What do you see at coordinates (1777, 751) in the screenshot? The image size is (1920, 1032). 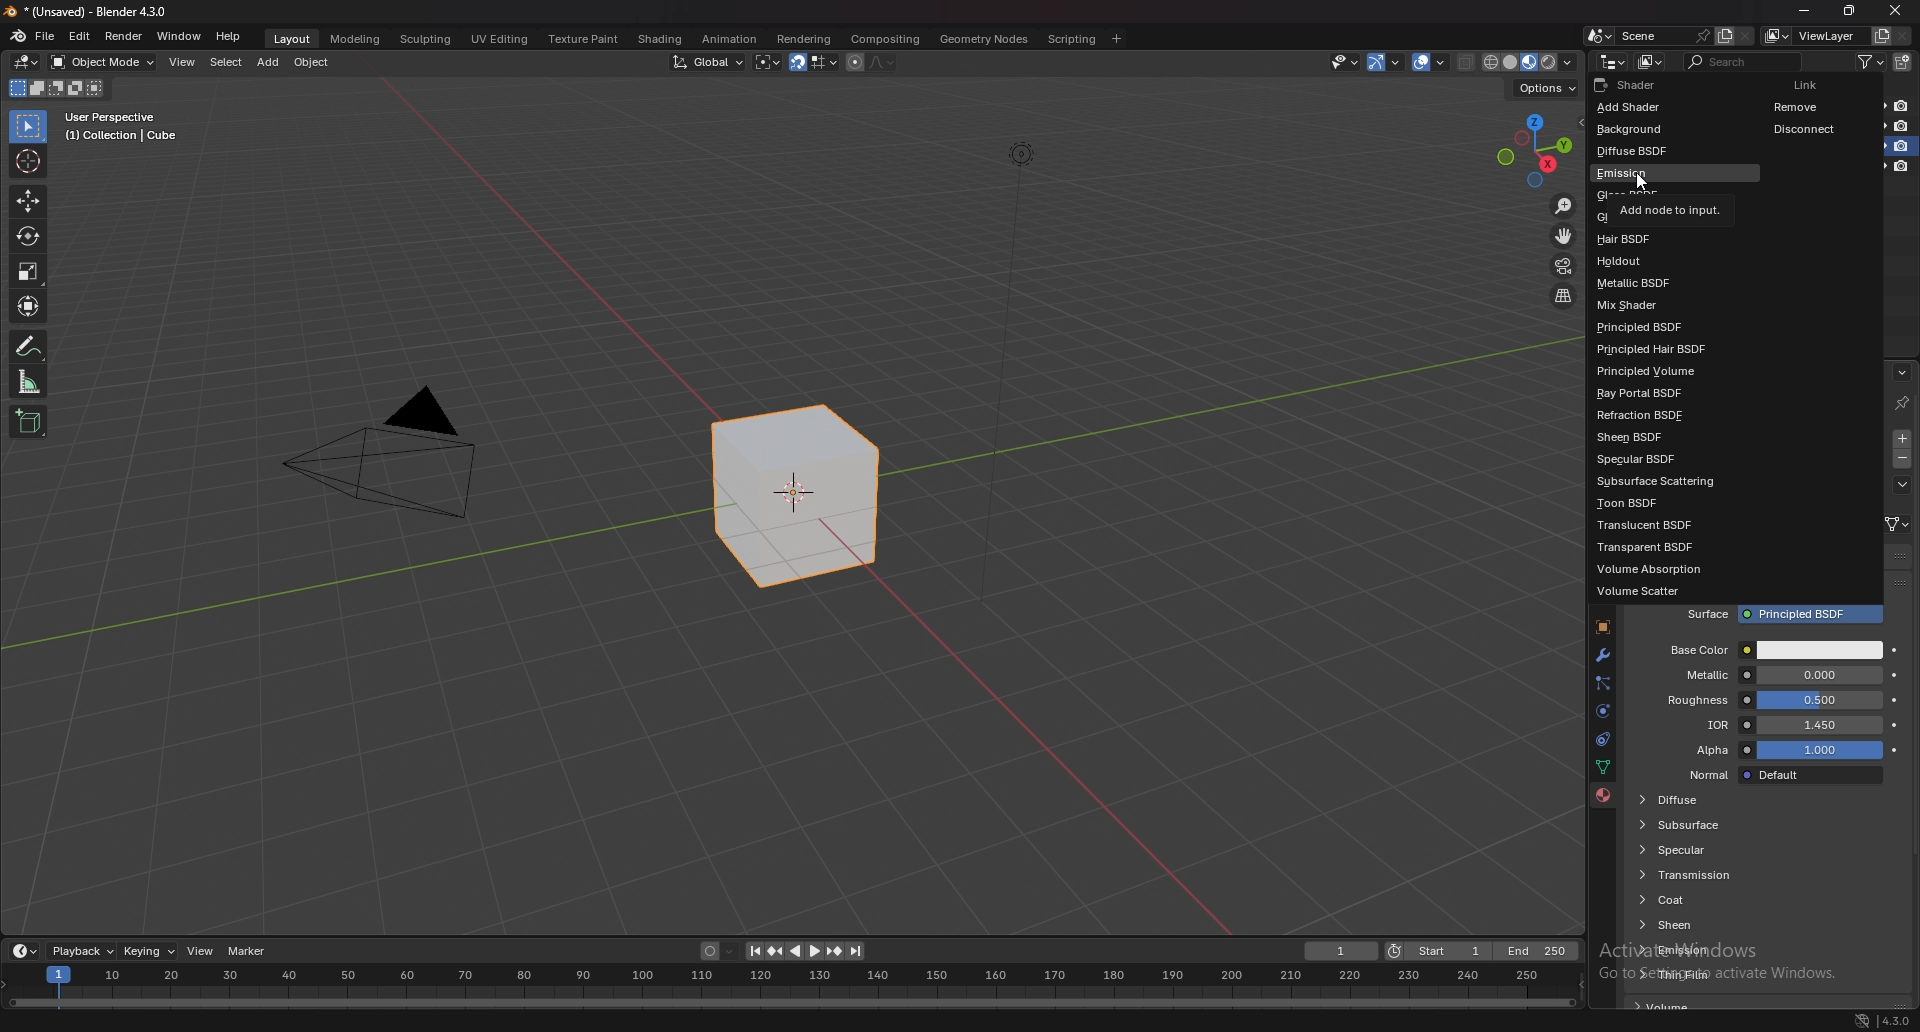 I see `alpha` at bounding box center [1777, 751].